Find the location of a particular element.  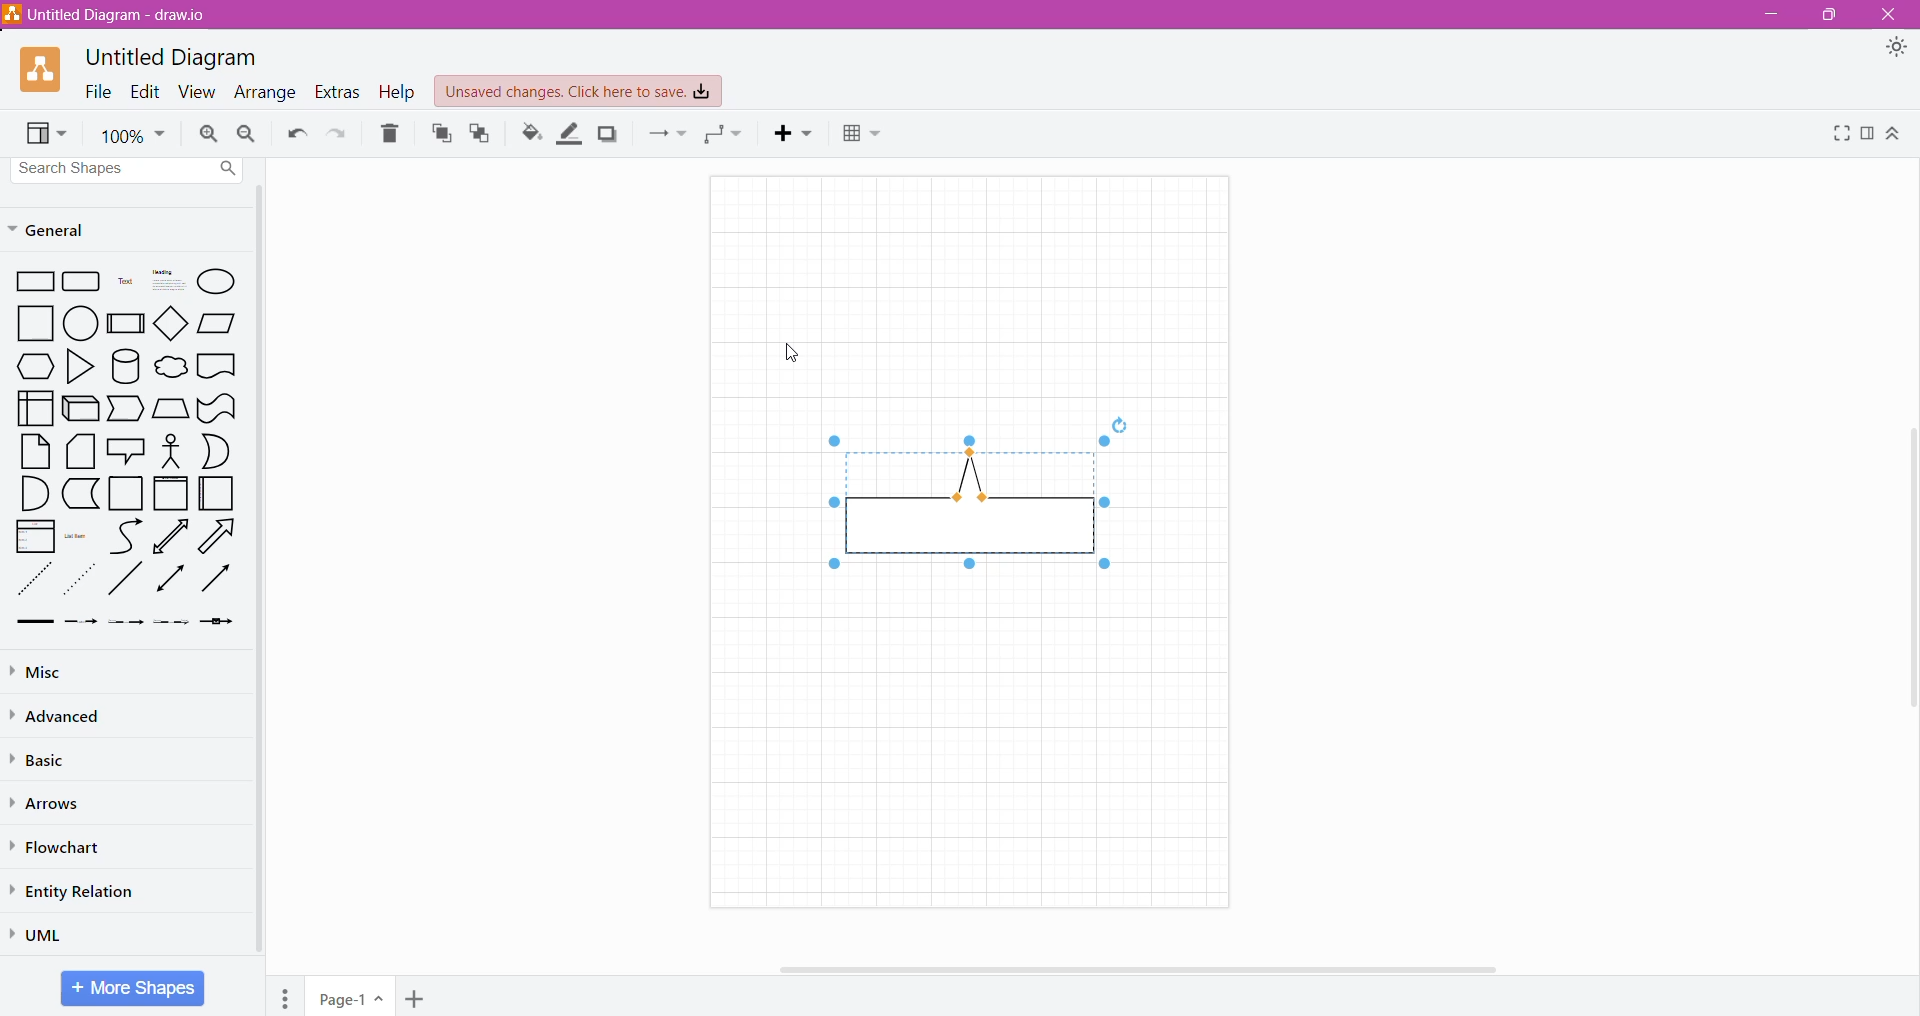

Right Diagonal Arrow is located at coordinates (220, 535).